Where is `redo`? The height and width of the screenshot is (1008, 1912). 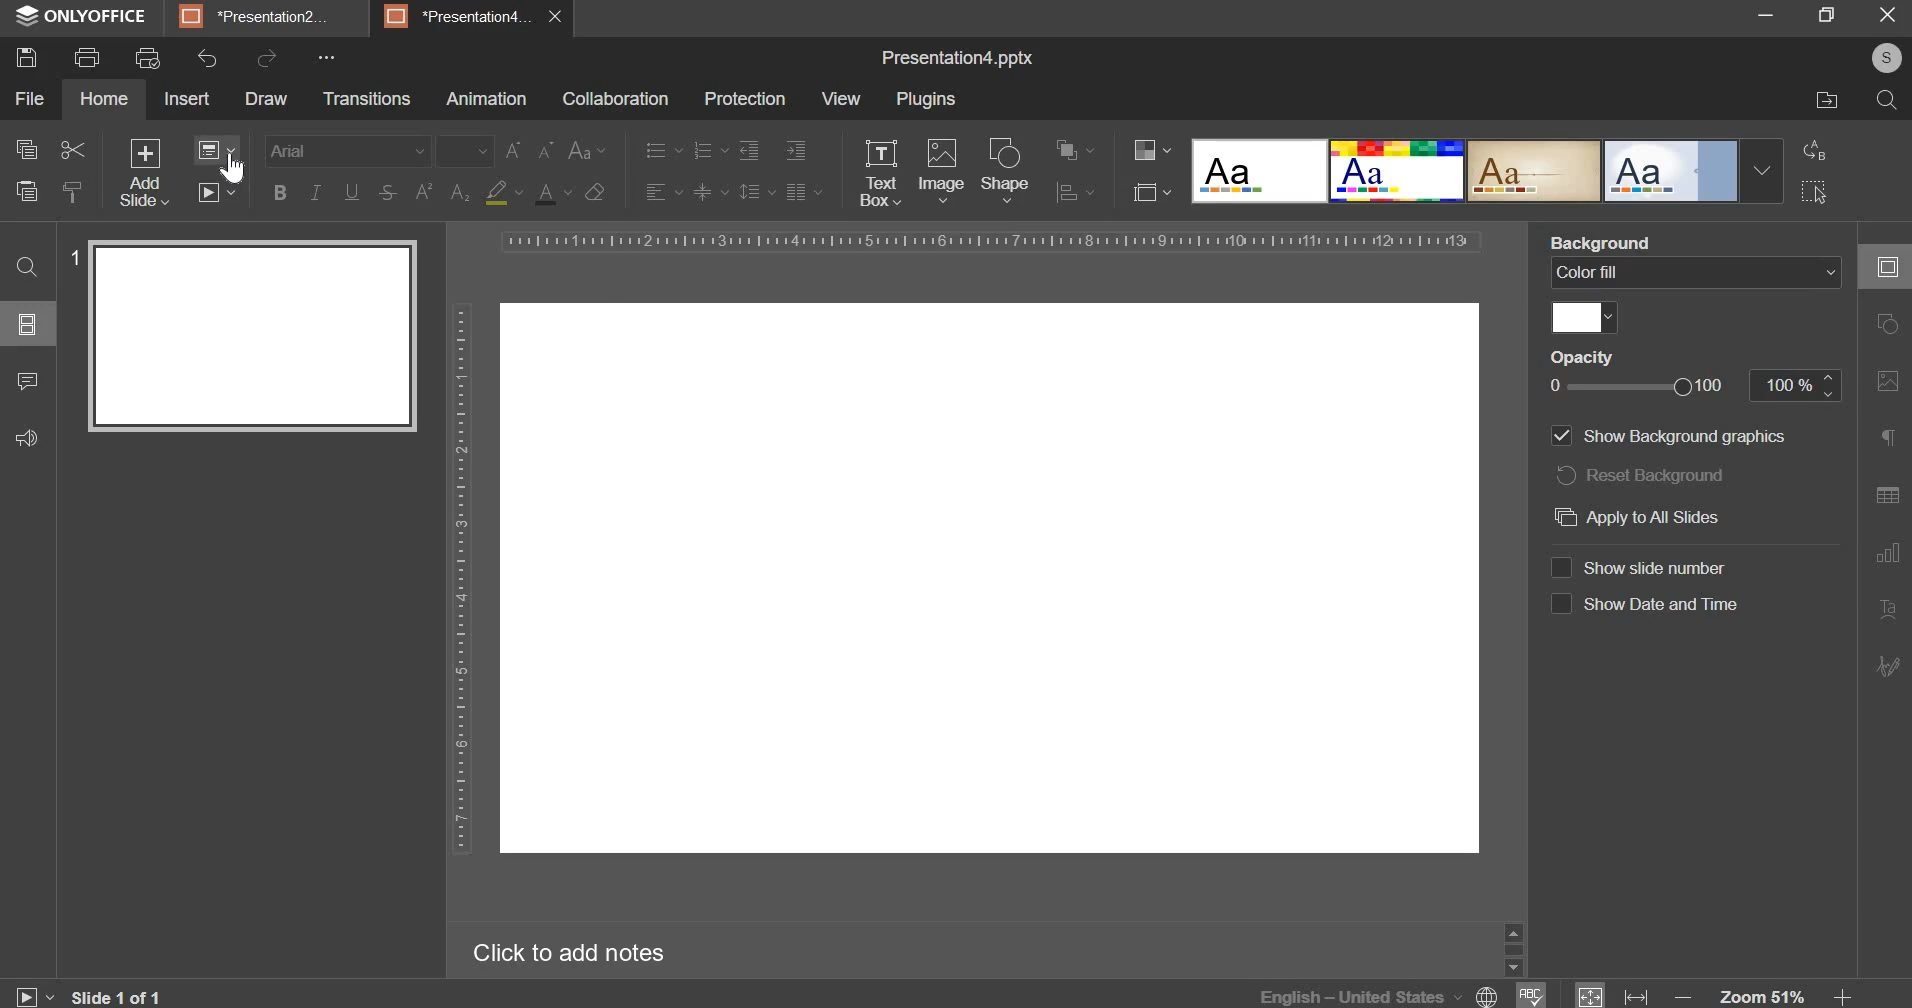 redo is located at coordinates (267, 60).